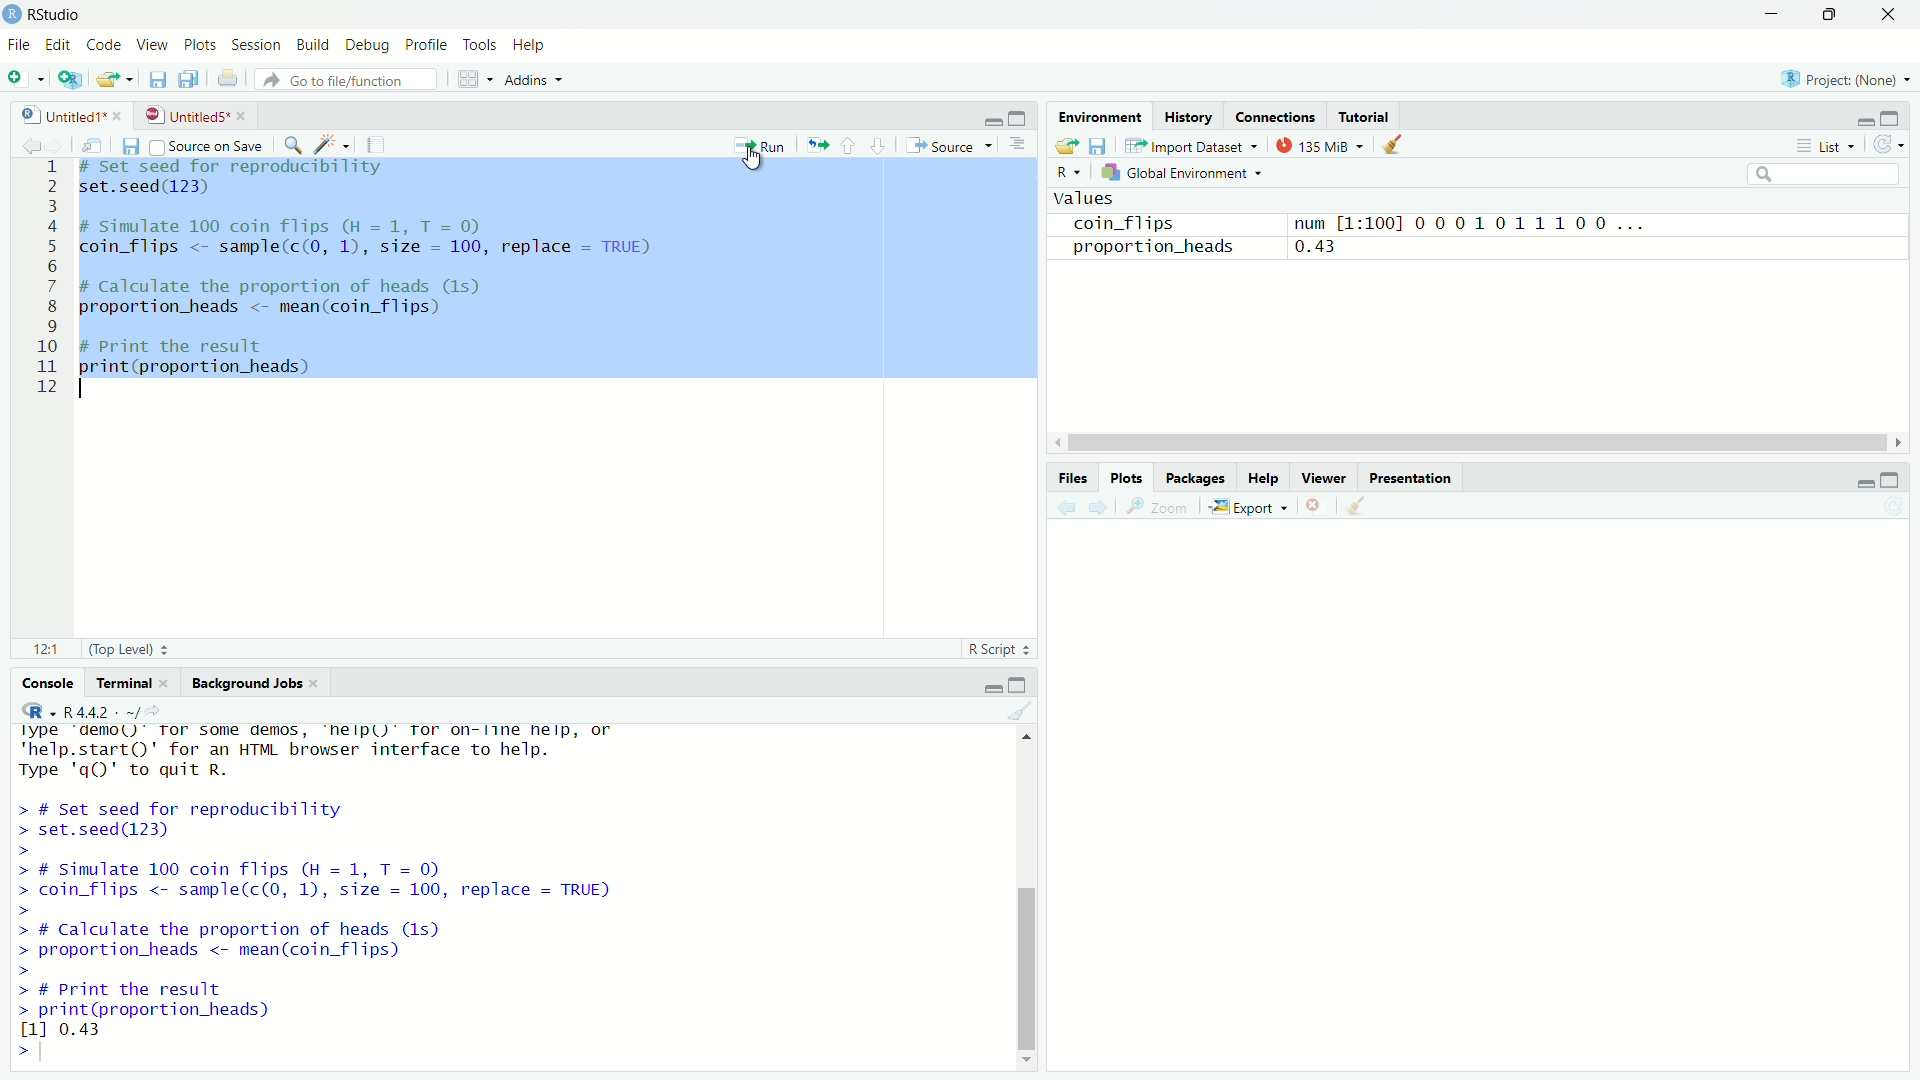 Image resolution: width=1920 pixels, height=1080 pixels. What do you see at coordinates (880, 147) in the screenshot?
I see `go to next section/chunk` at bounding box center [880, 147].